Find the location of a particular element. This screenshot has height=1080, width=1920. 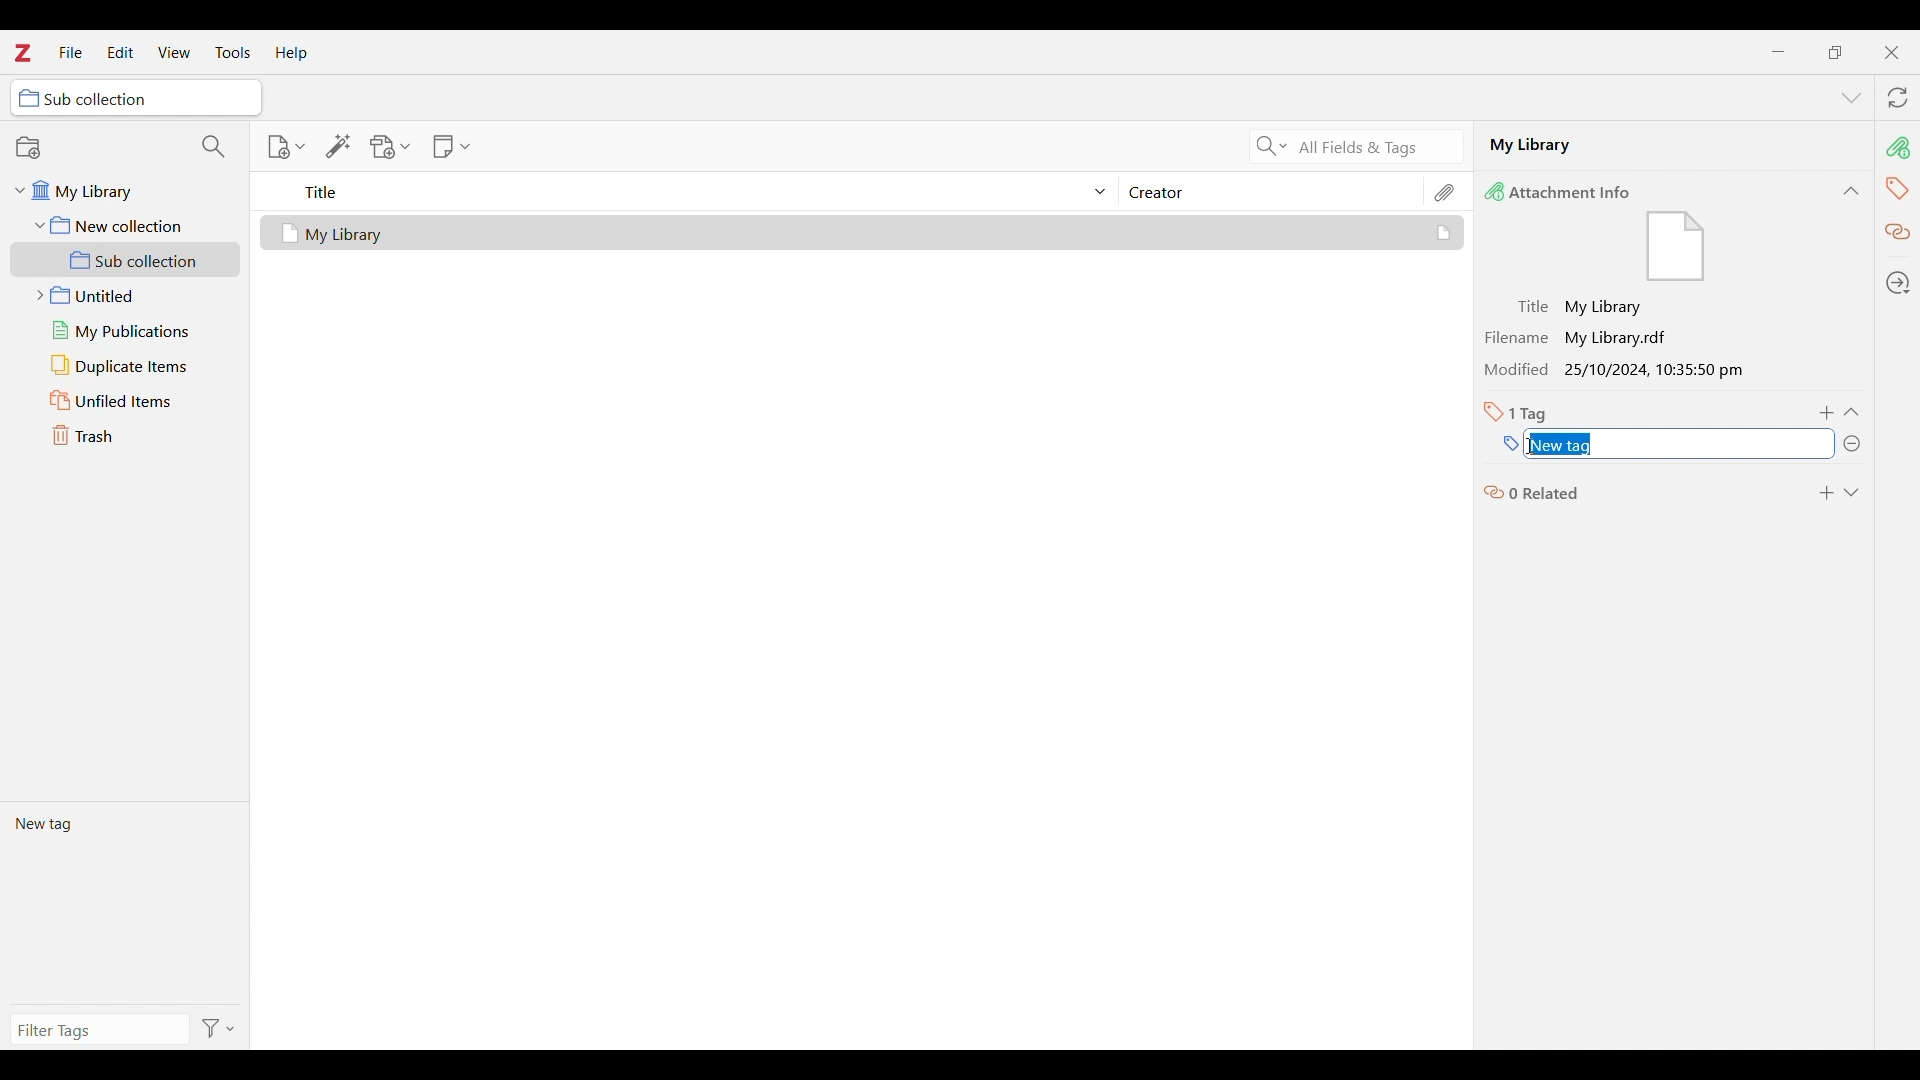

Filter options is located at coordinates (219, 1030).